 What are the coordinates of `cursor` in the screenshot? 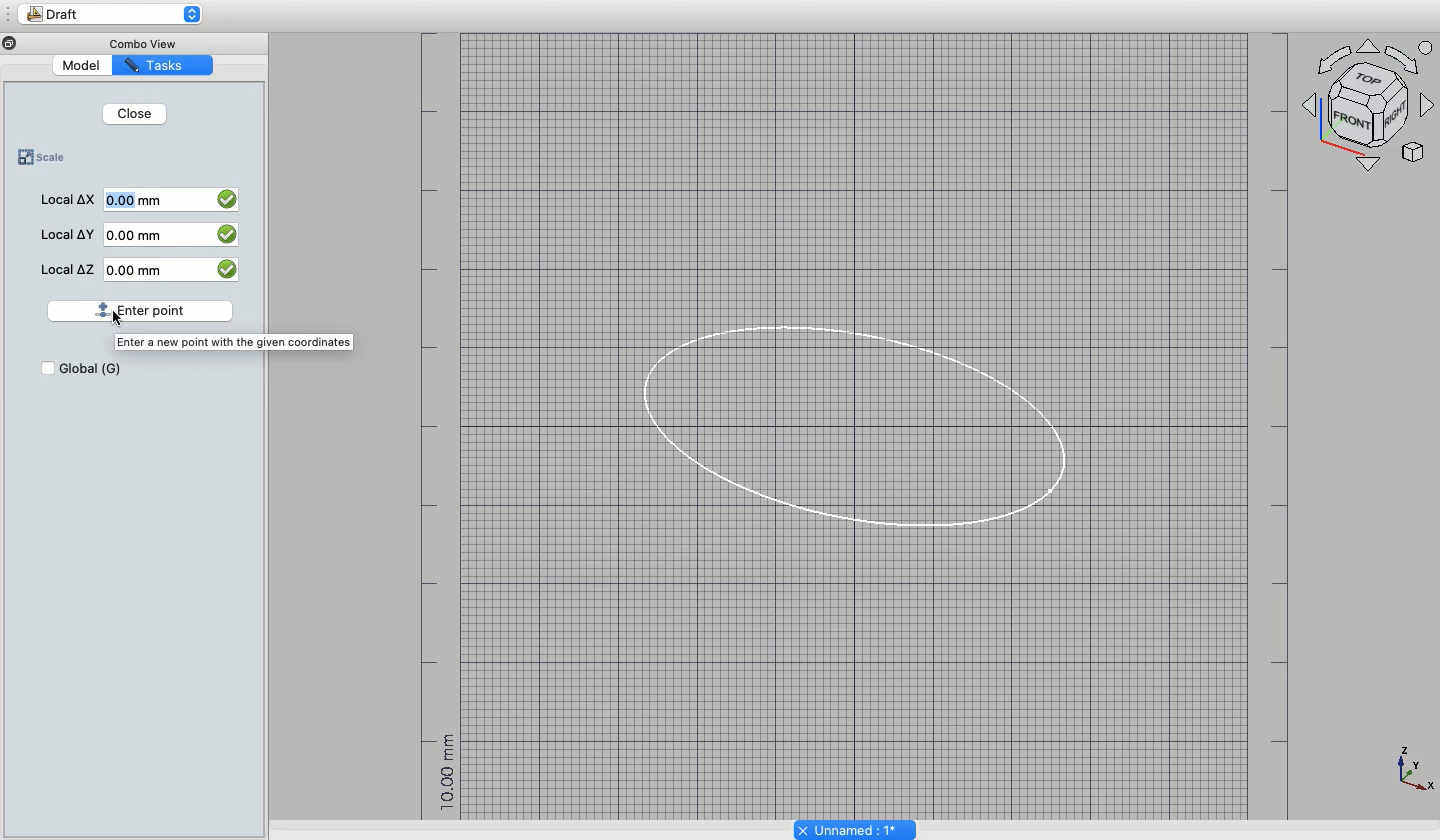 It's located at (111, 314).